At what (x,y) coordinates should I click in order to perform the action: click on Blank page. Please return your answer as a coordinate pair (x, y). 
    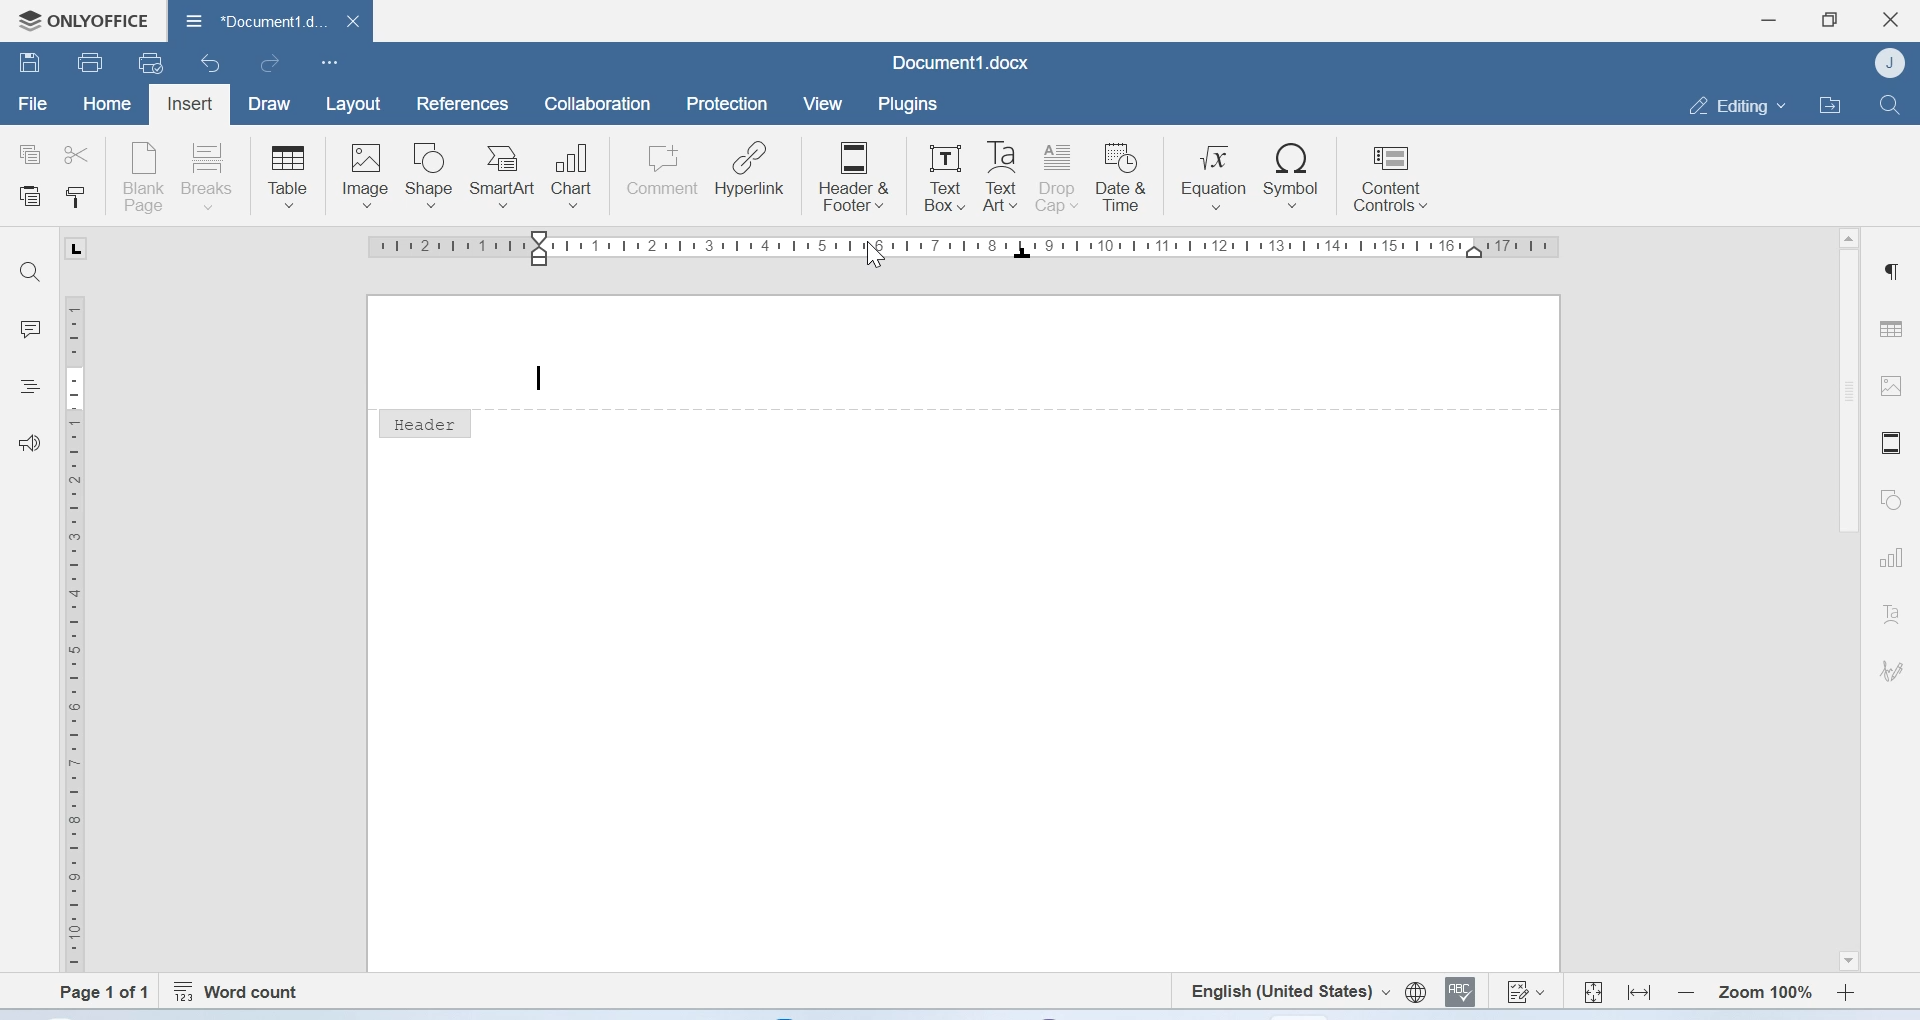
    Looking at the image, I should click on (145, 175).